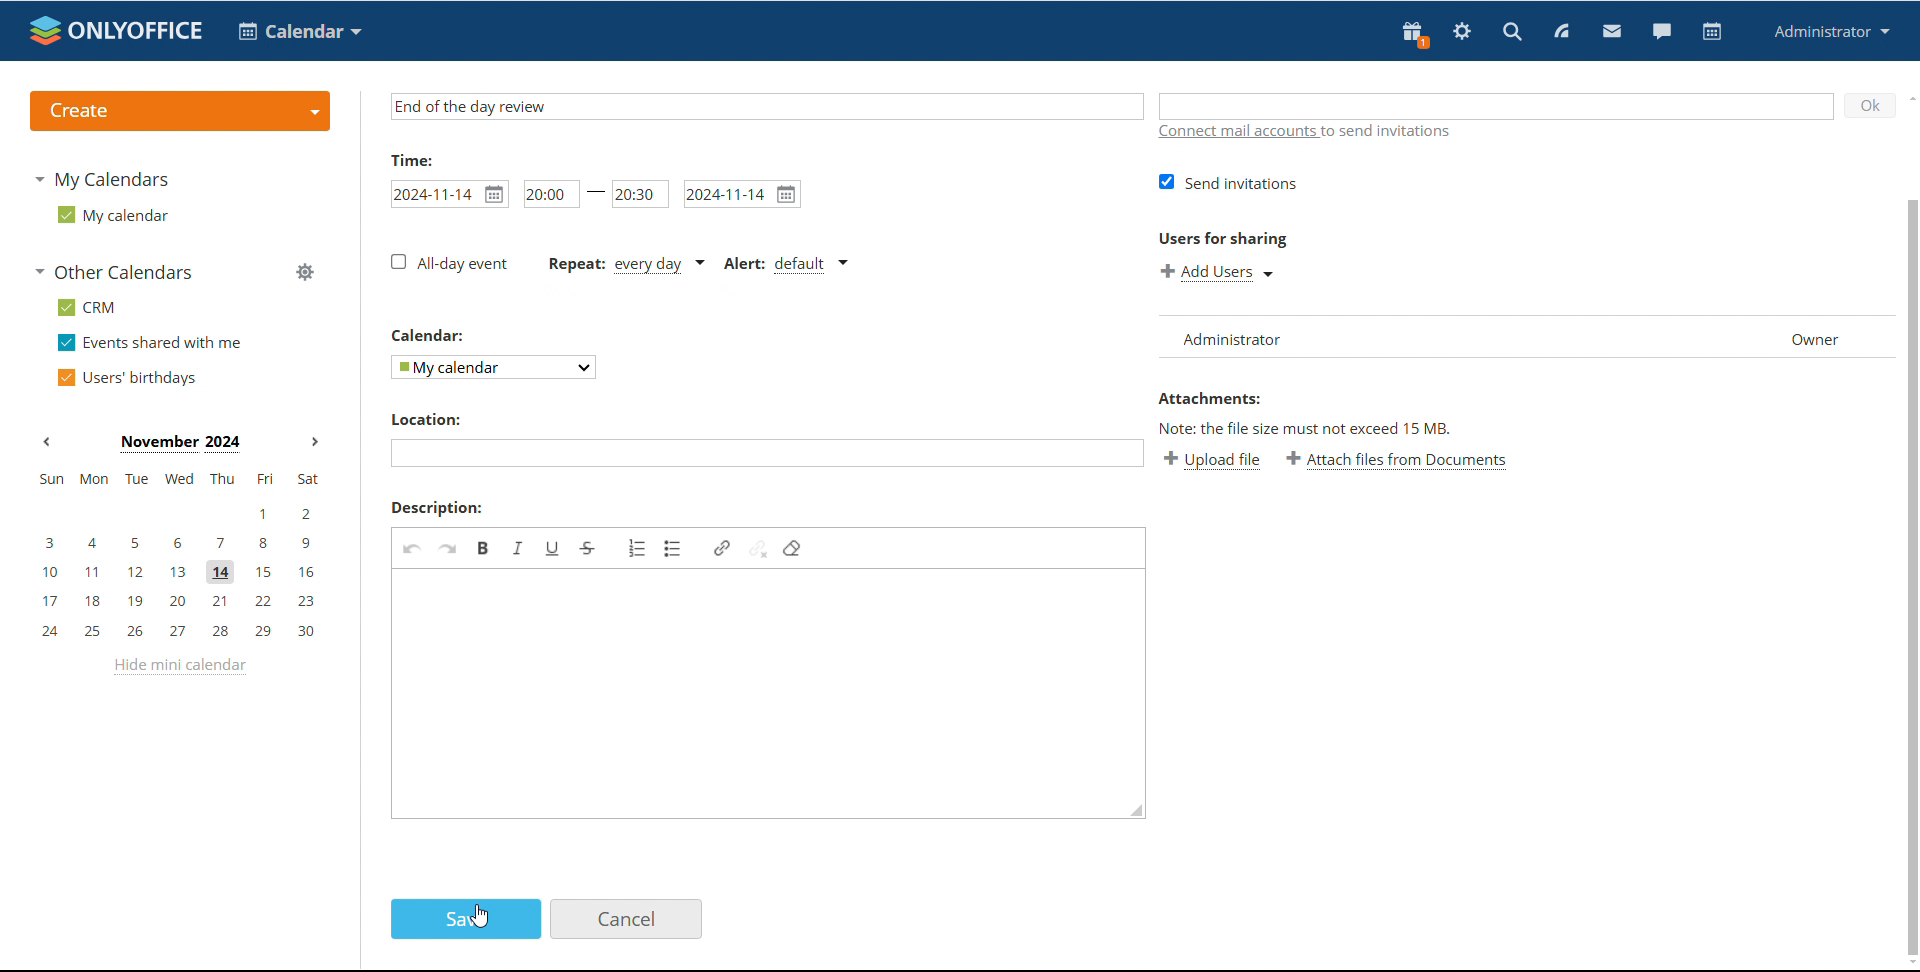 The image size is (1920, 972). What do you see at coordinates (1228, 183) in the screenshot?
I see `Send invitations` at bounding box center [1228, 183].